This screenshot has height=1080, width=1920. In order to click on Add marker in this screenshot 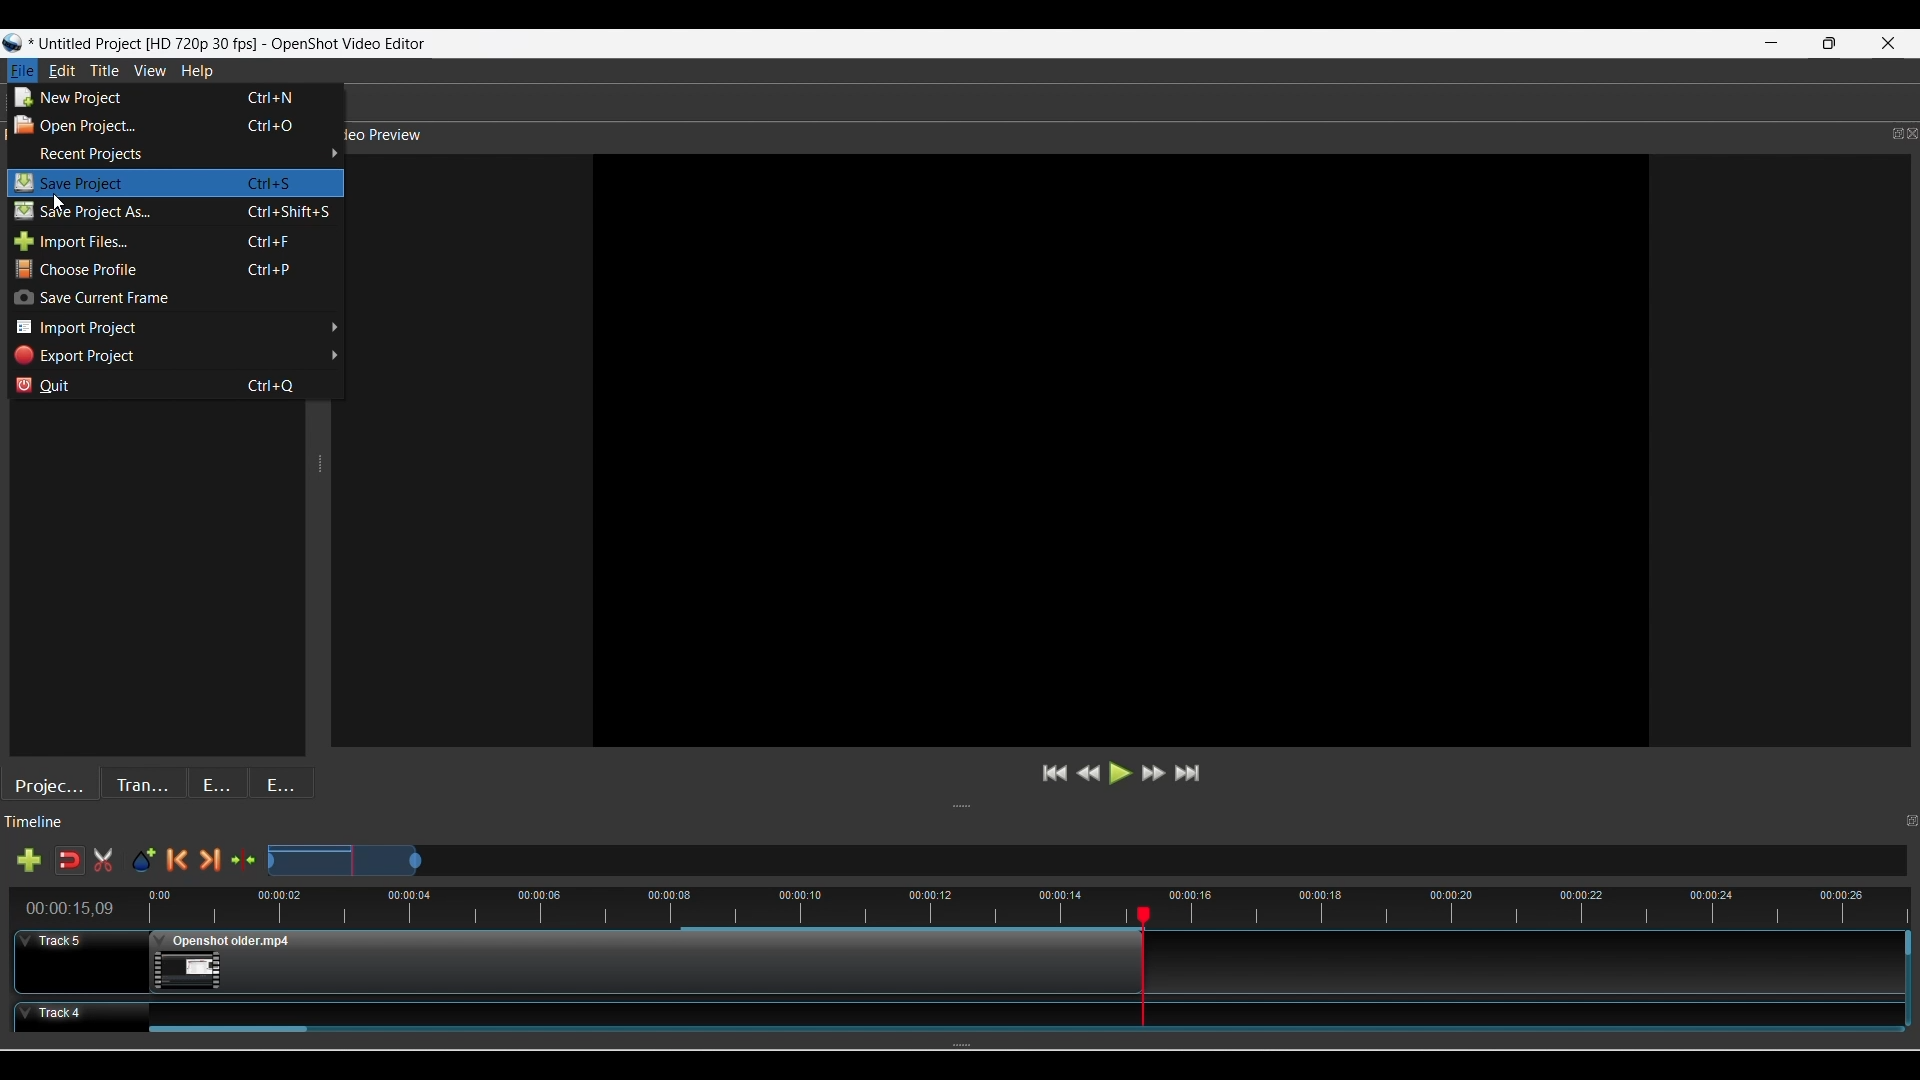, I will do `click(143, 861)`.